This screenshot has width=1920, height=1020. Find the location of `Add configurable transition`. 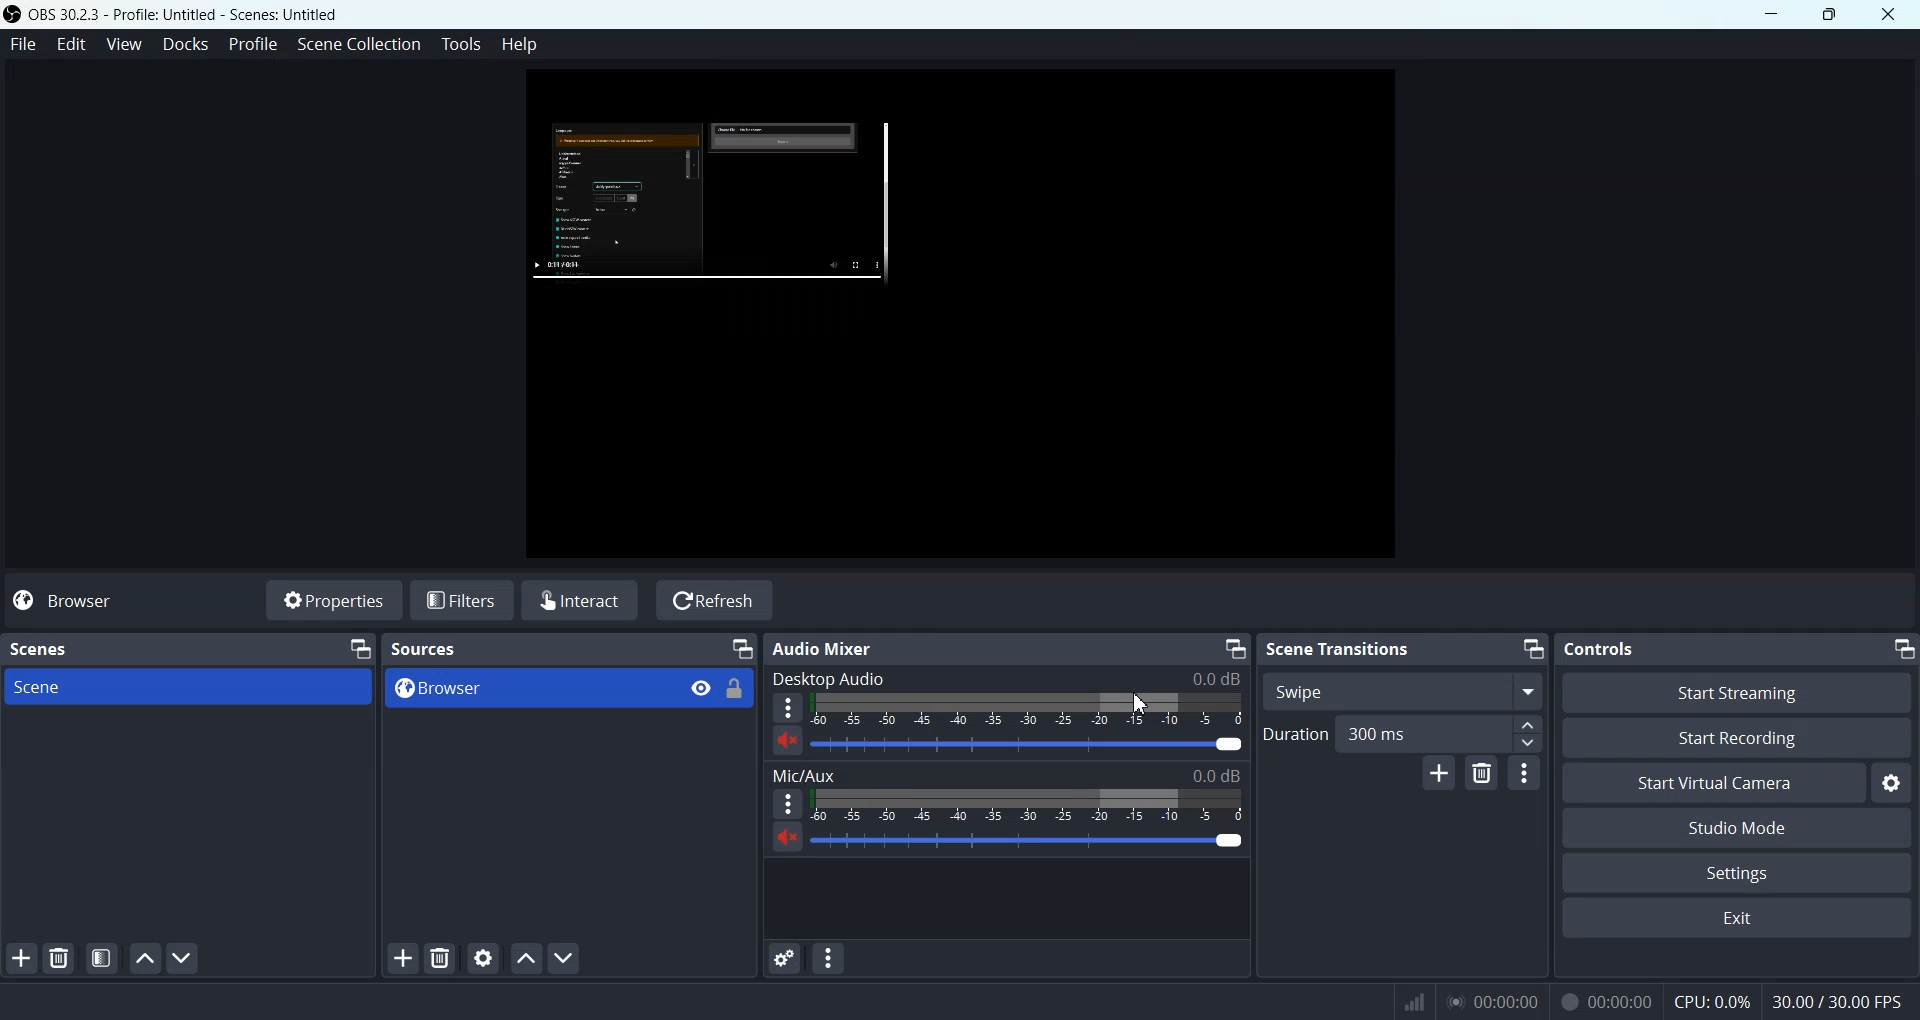

Add configurable transition is located at coordinates (1440, 774).